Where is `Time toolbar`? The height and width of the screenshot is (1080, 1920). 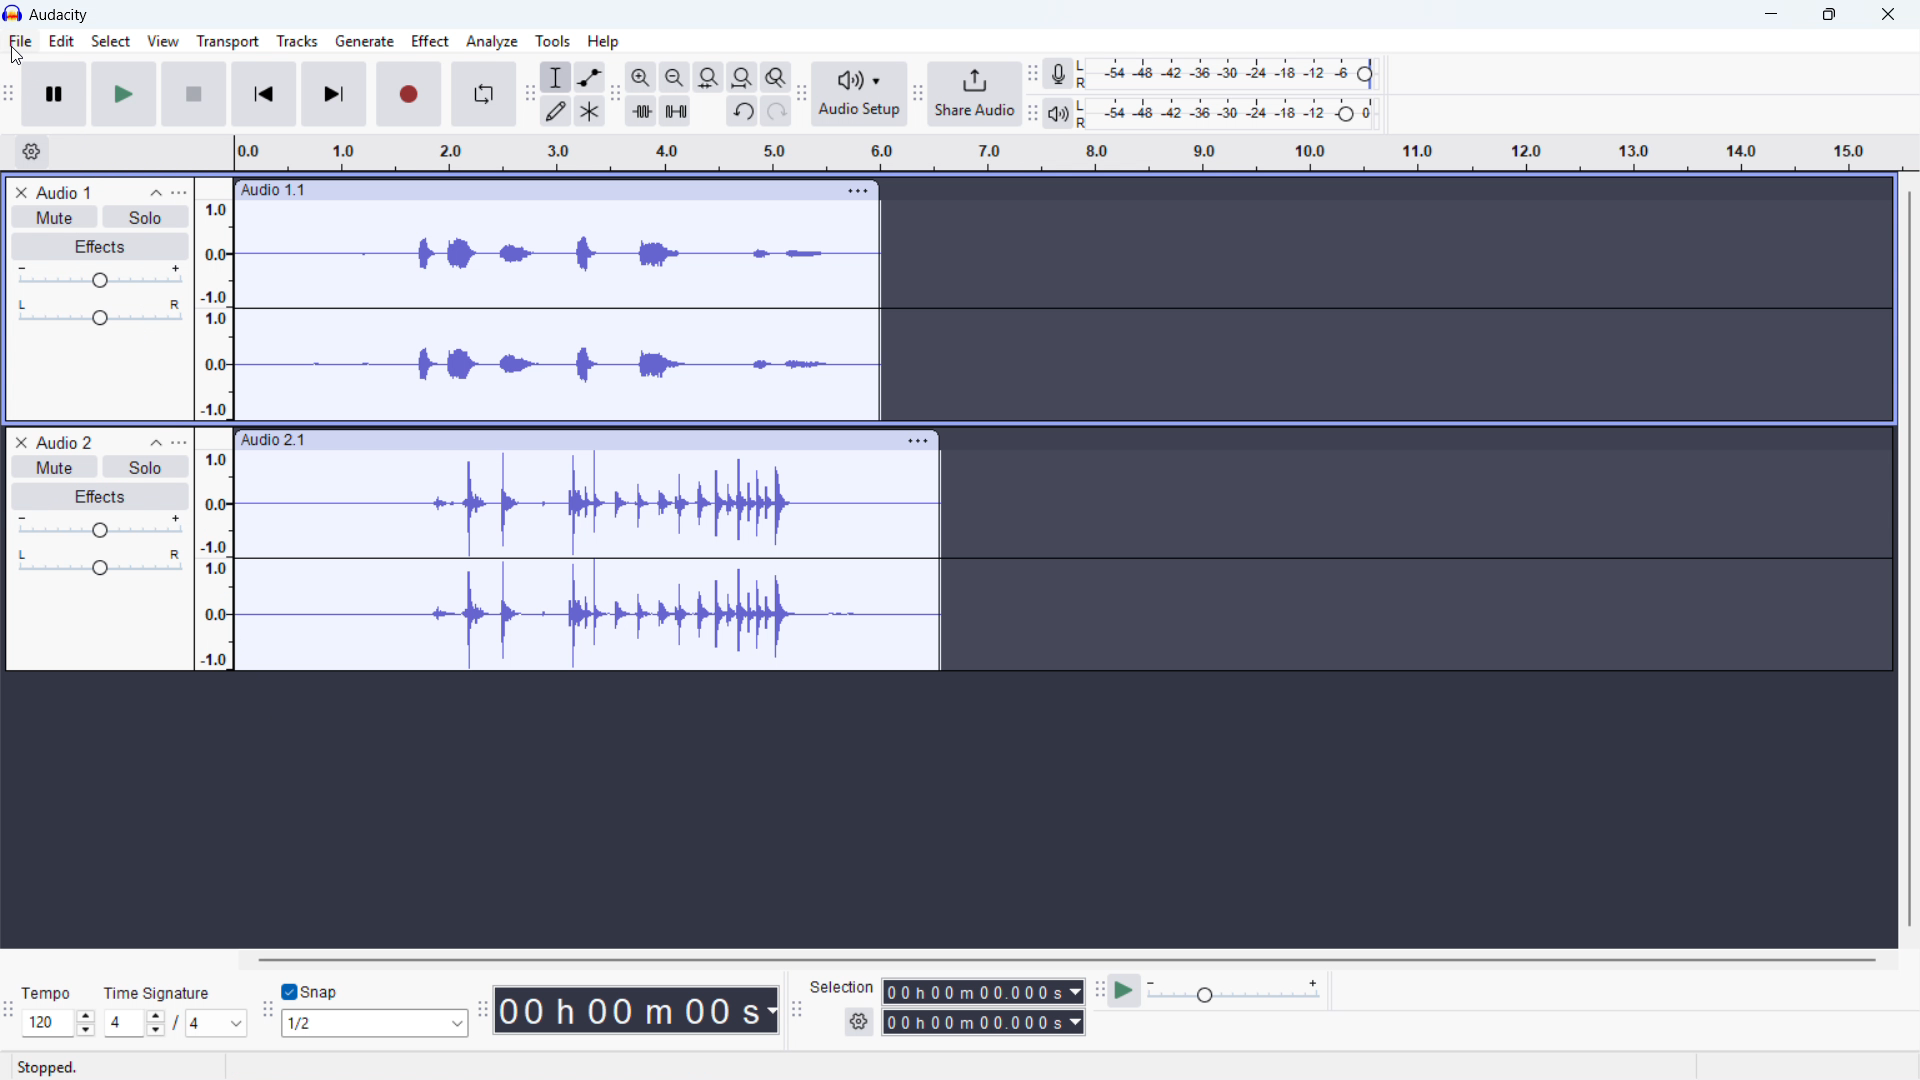
Time toolbar is located at coordinates (485, 1011).